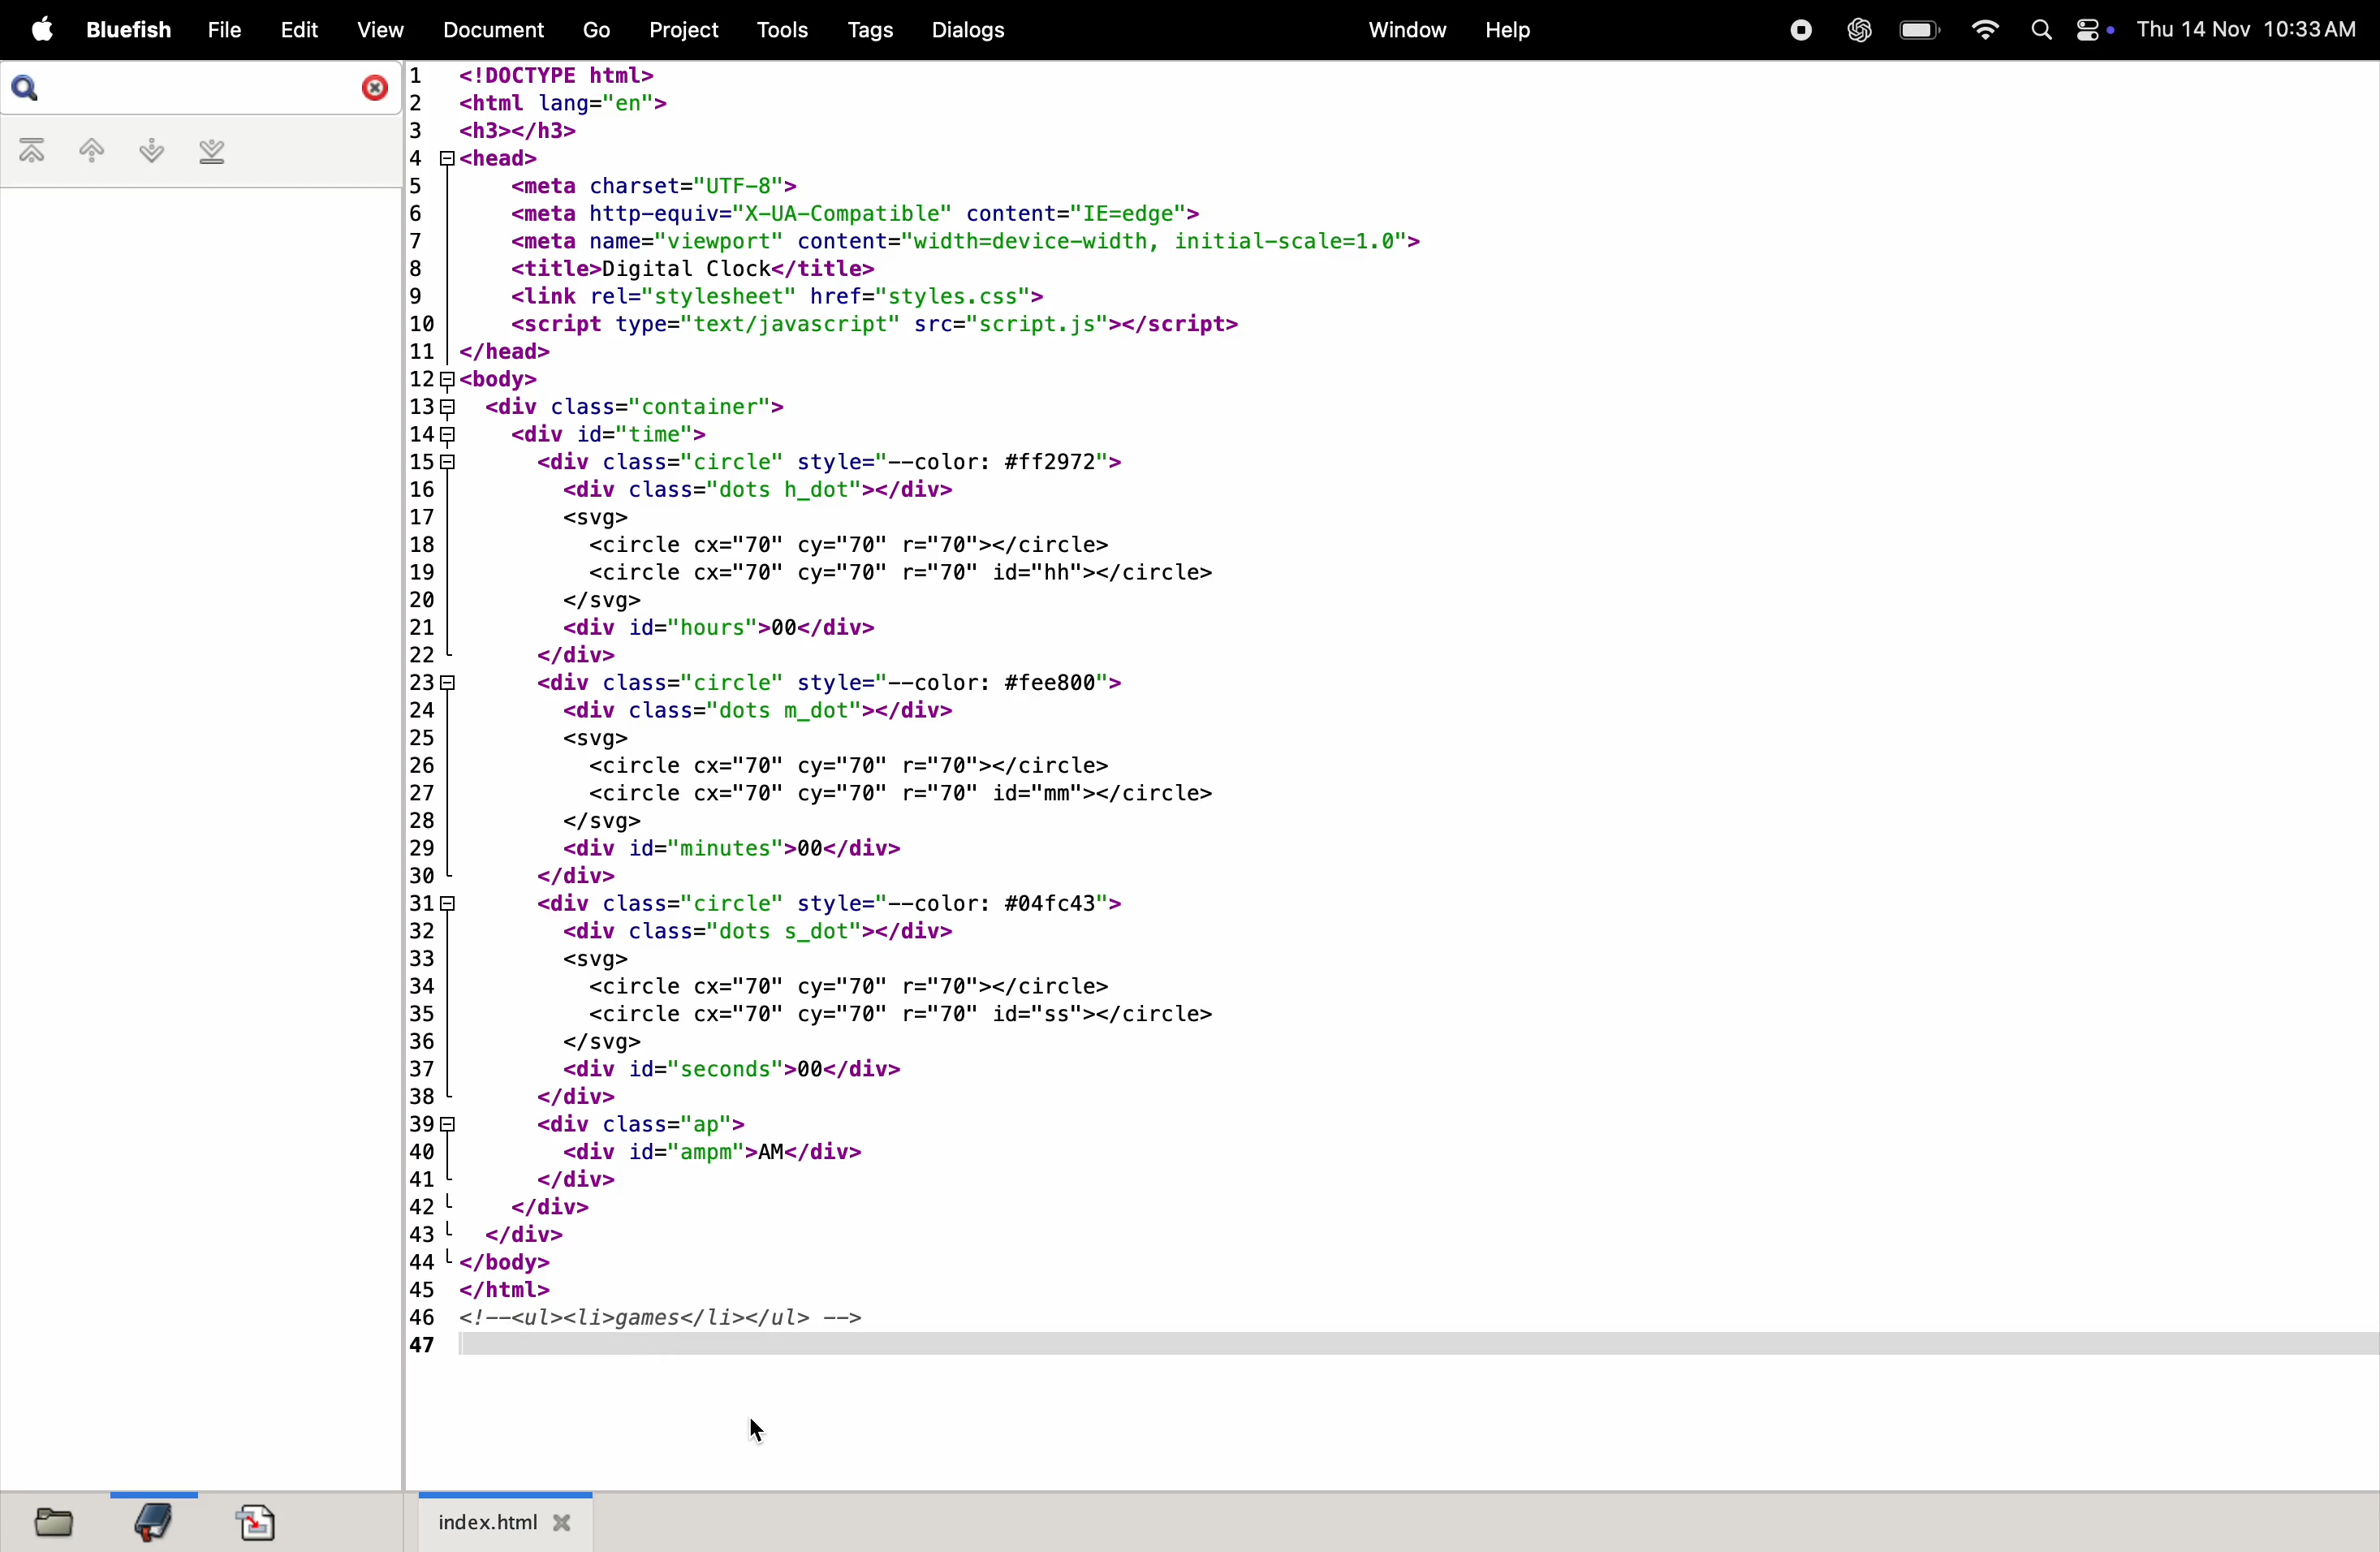  What do you see at coordinates (258, 1515) in the screenshot?
I see `document` at bounding box center [258, 1515].